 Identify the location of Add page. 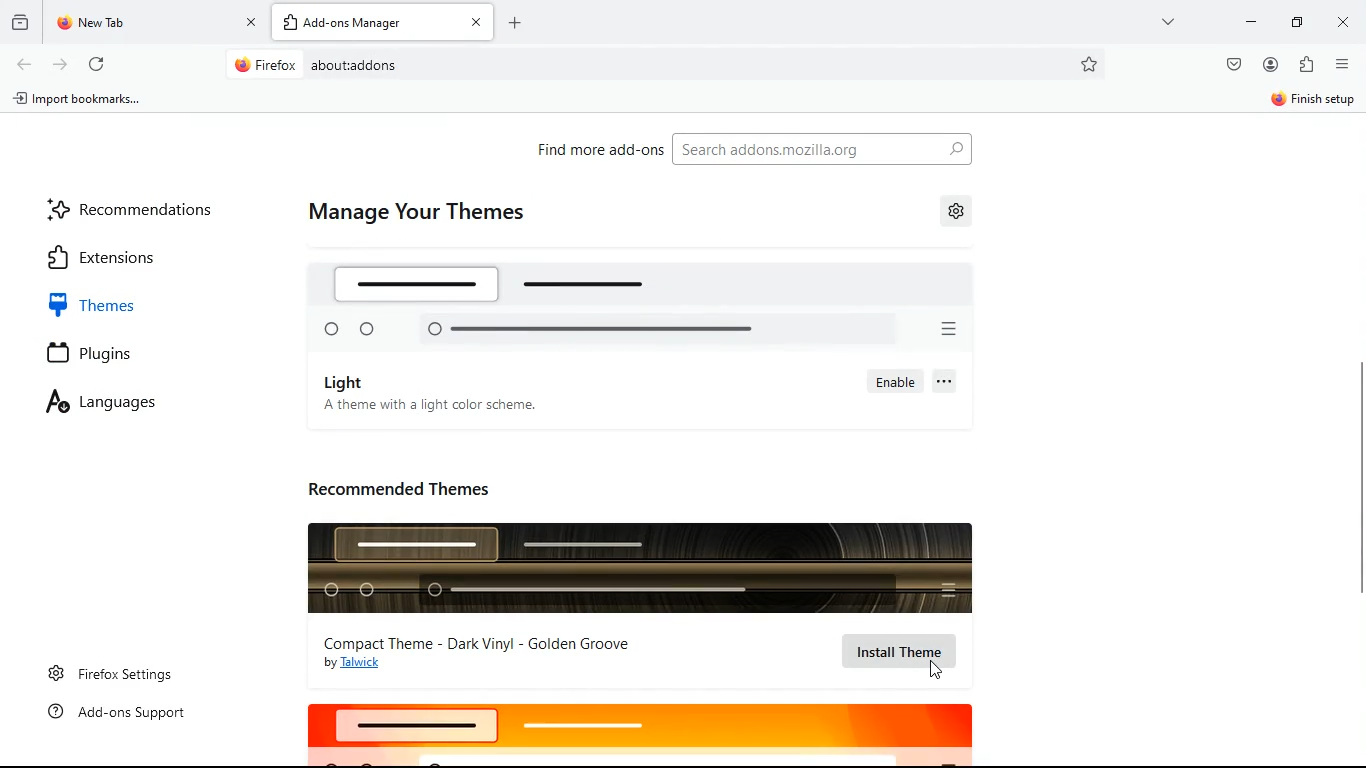
(514, 23).